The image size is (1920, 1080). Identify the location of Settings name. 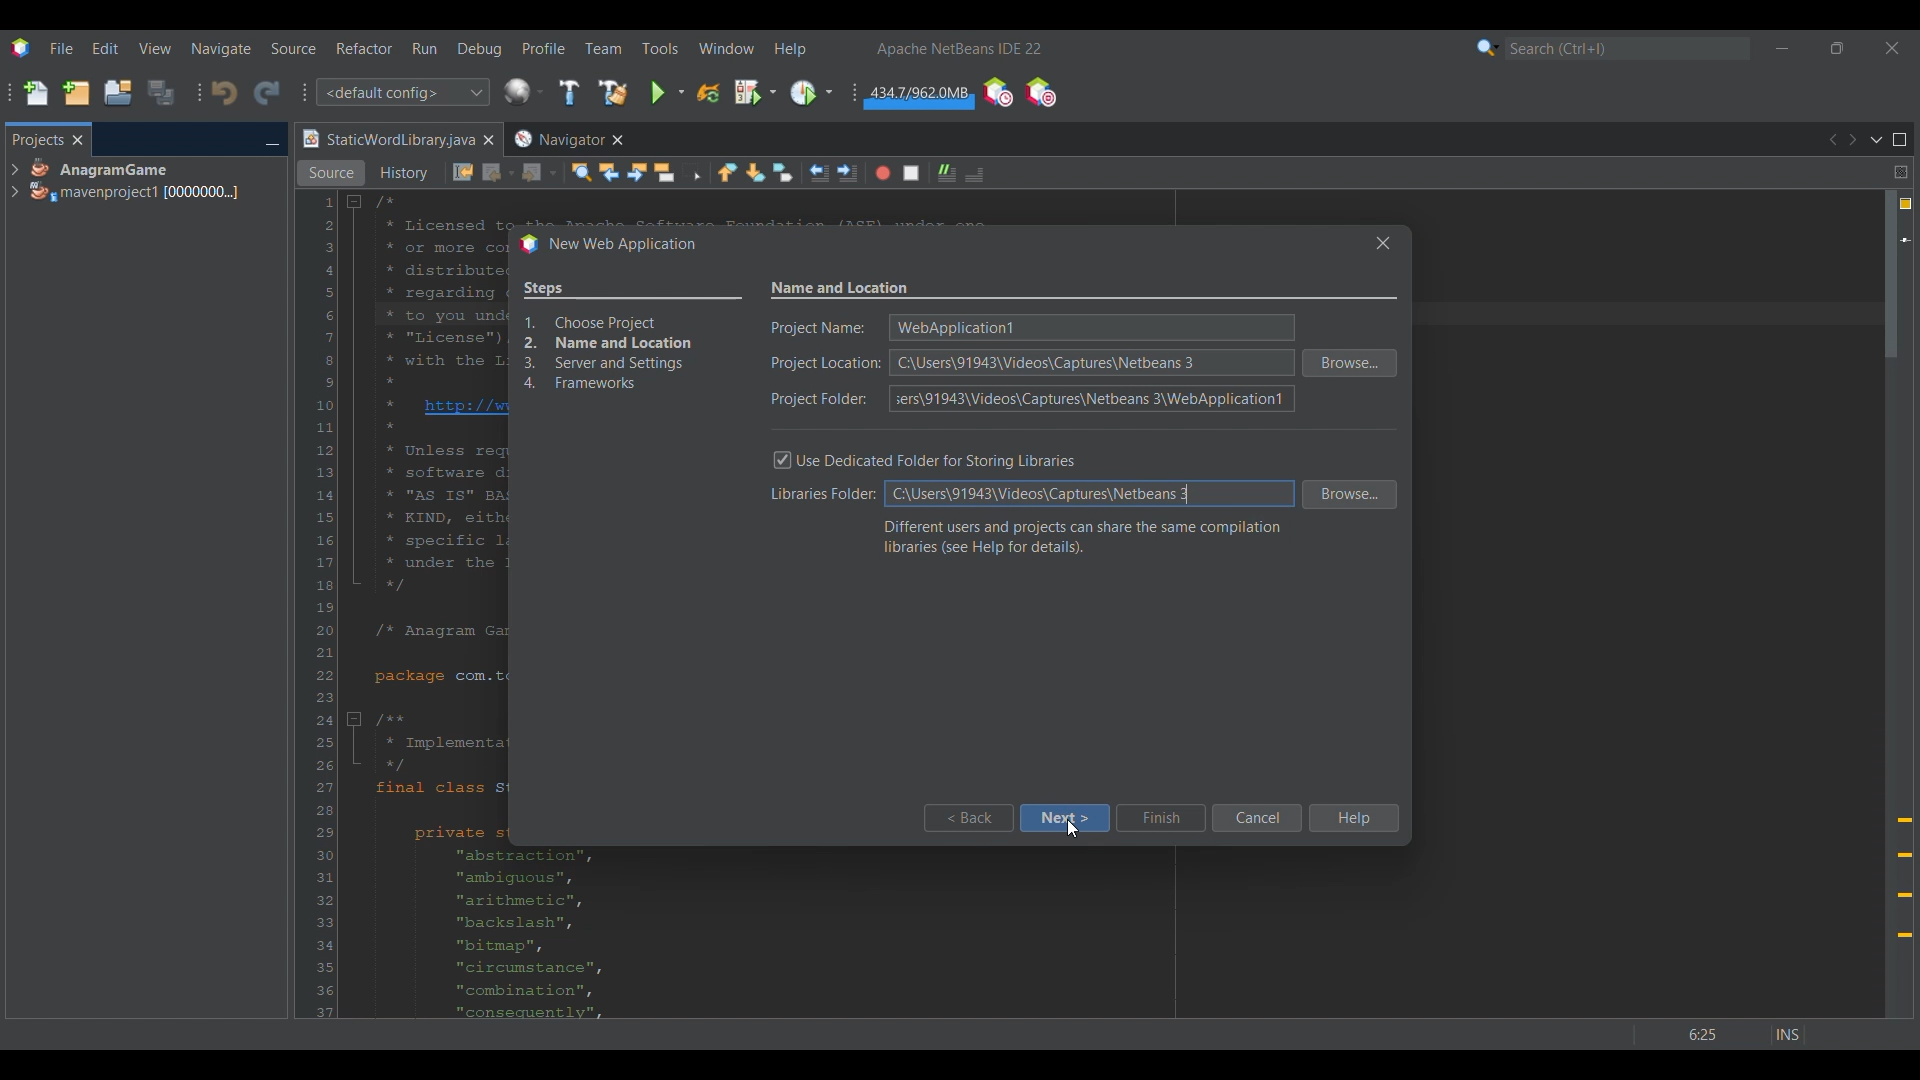
(841, 289).